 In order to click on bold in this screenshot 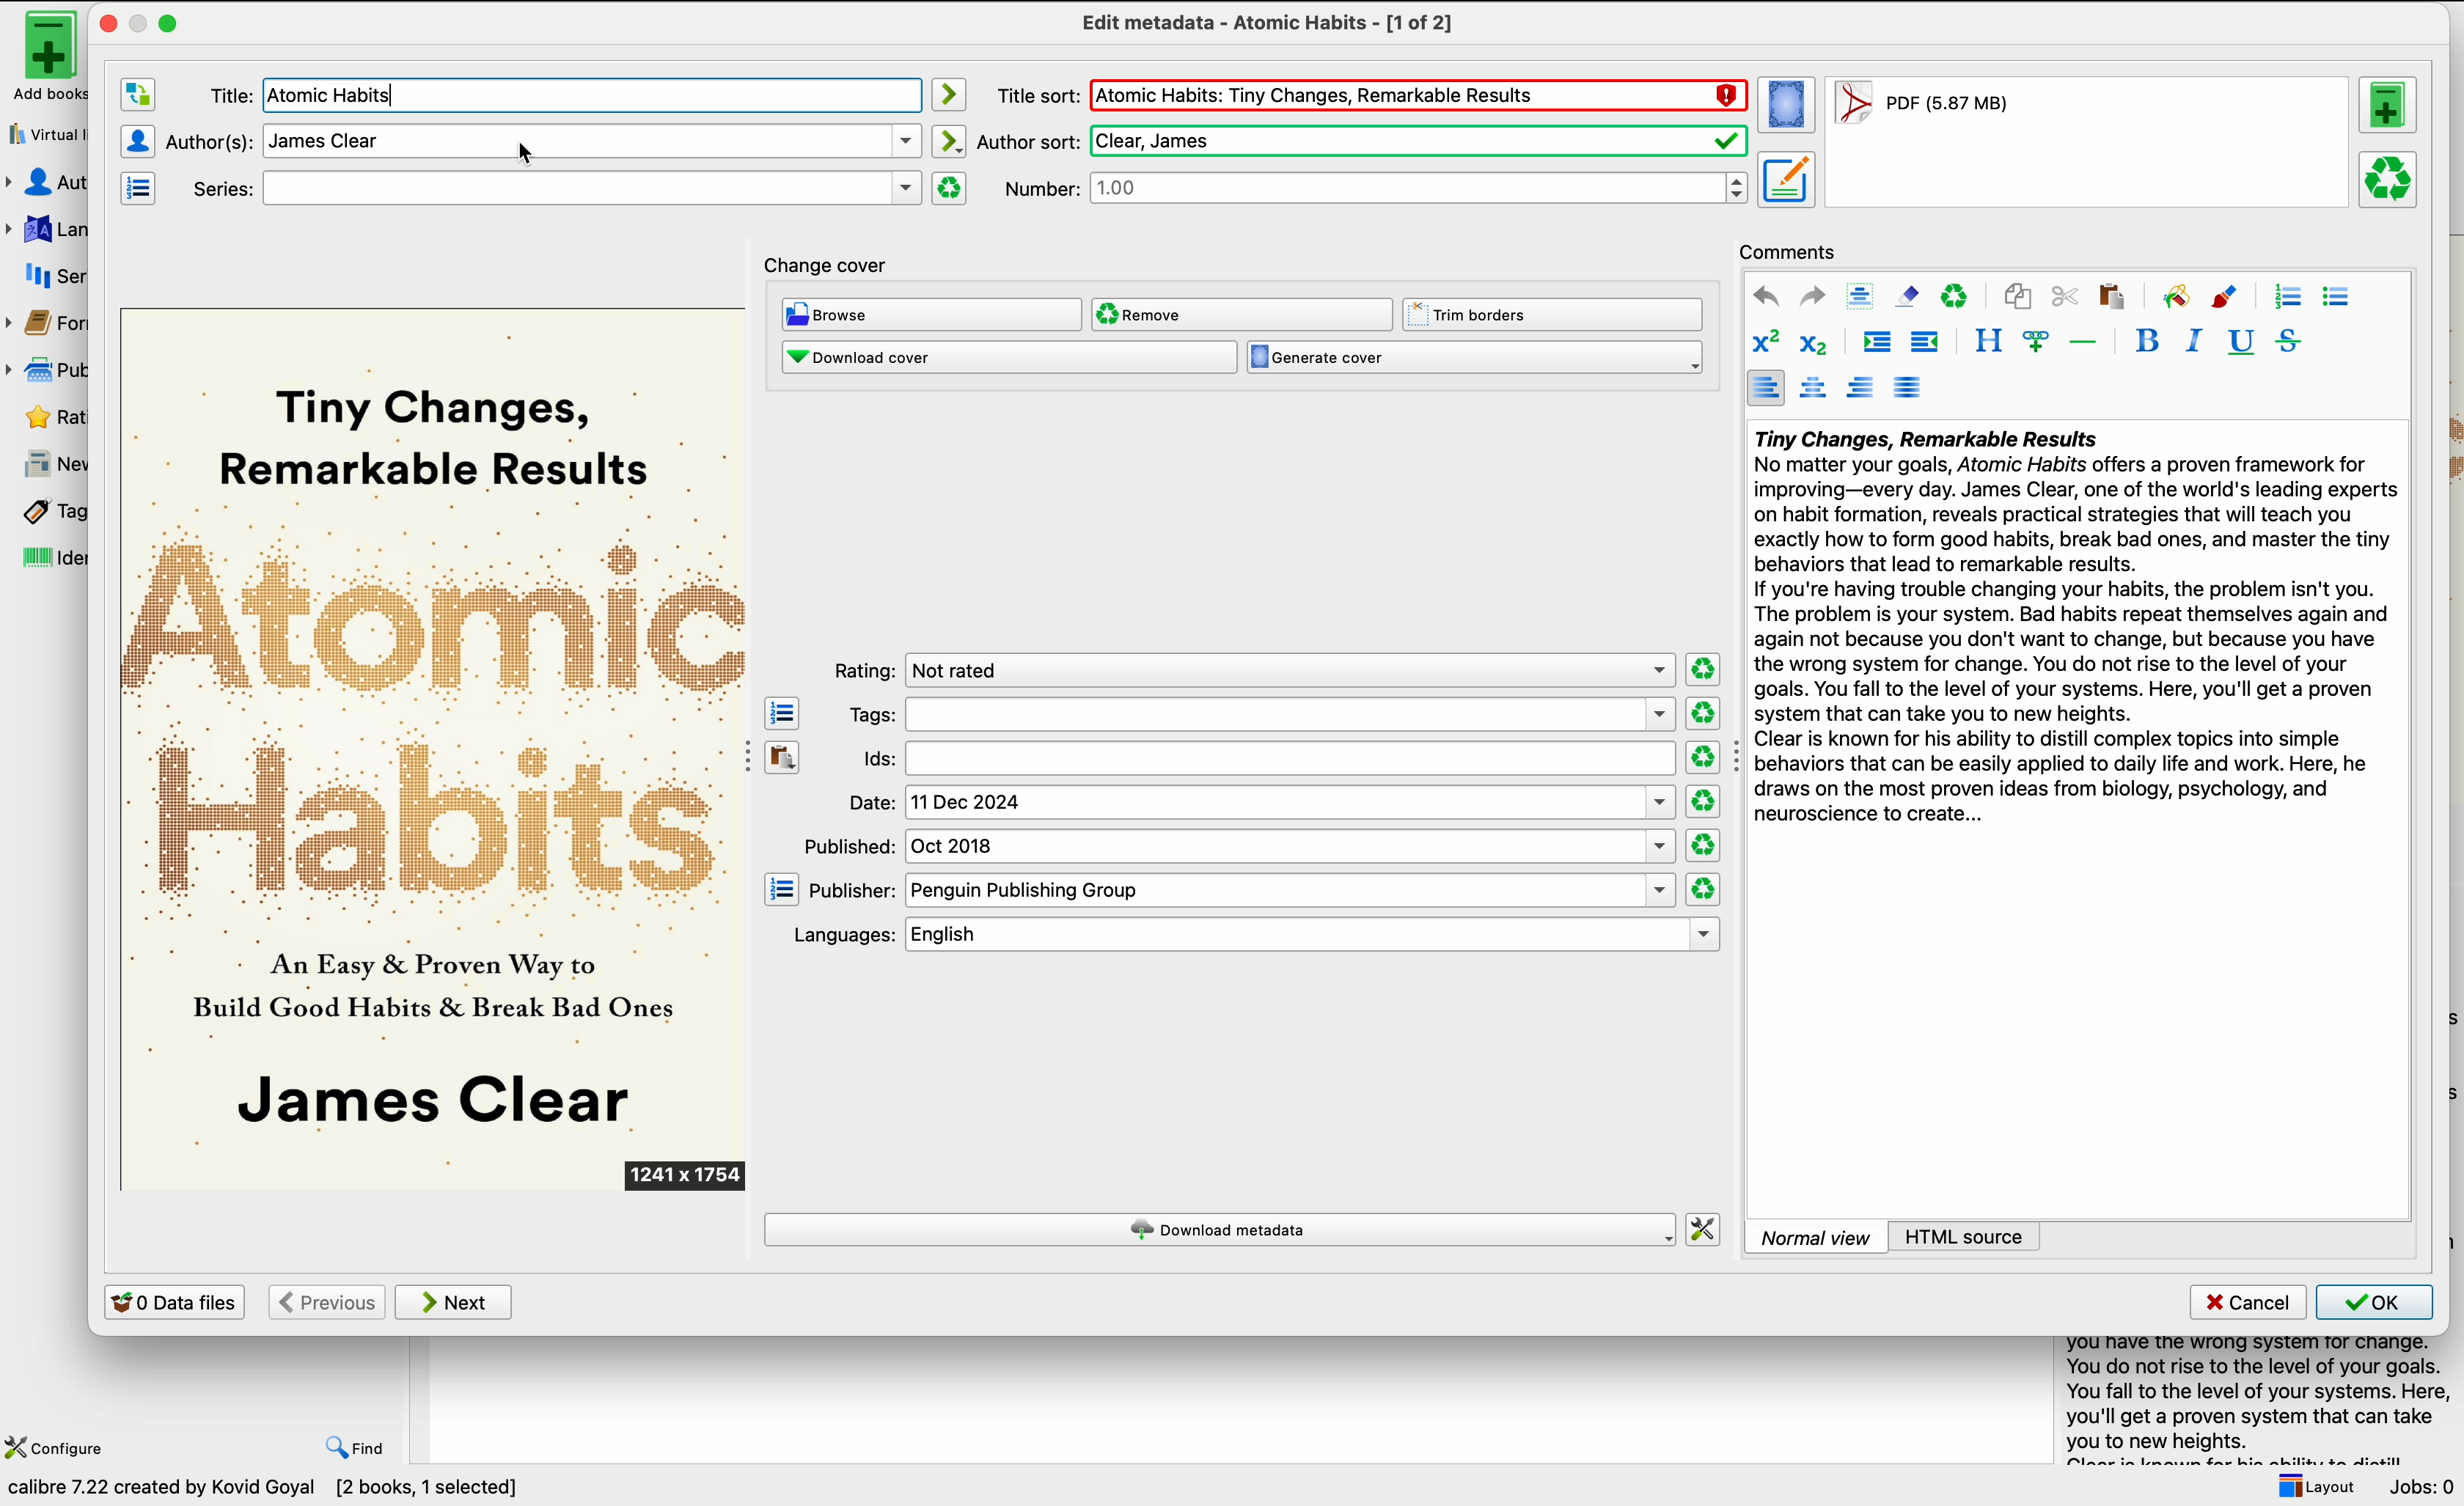, I will do `click(2147, 339)`.